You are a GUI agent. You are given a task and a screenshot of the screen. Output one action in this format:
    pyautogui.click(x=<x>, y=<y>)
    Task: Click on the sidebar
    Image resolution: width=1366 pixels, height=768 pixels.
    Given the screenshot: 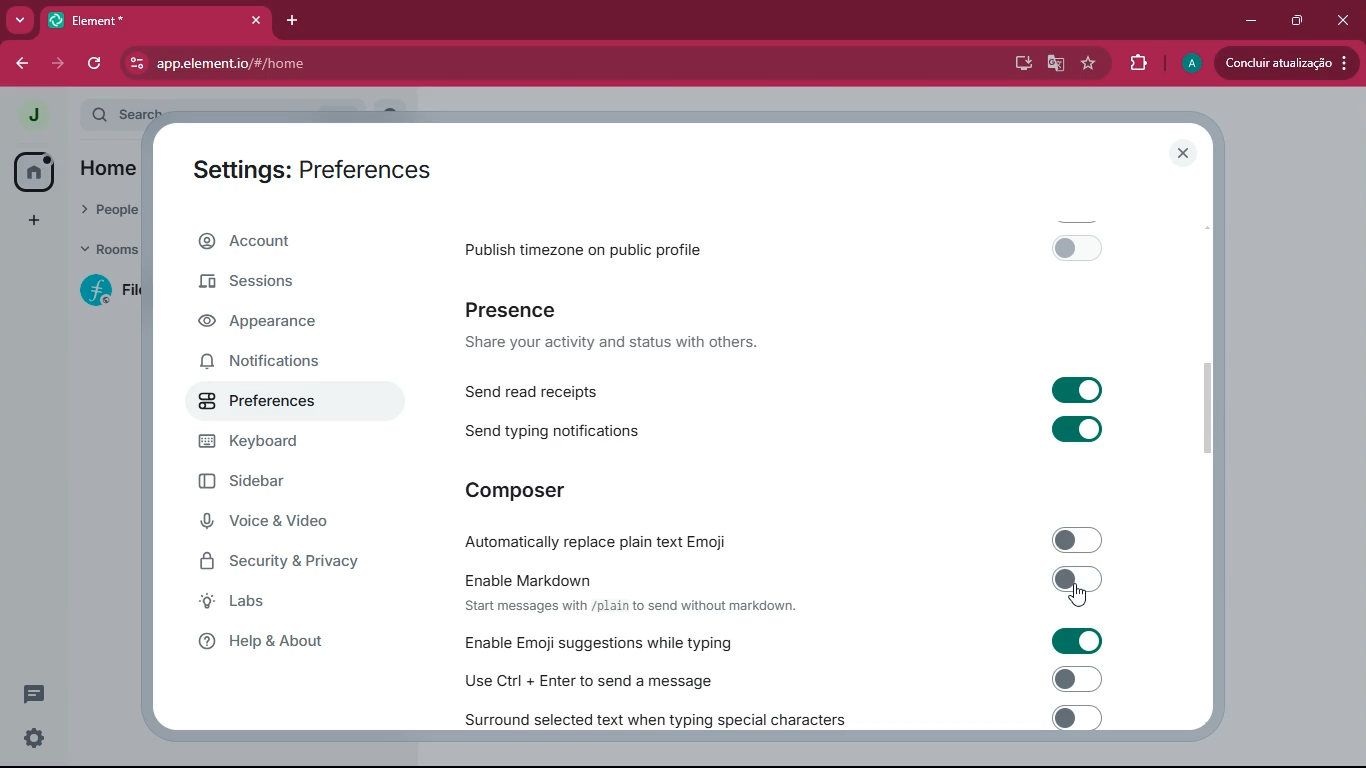 What is the action you would take?
    pyautogui.click(x=271, y=484)
    